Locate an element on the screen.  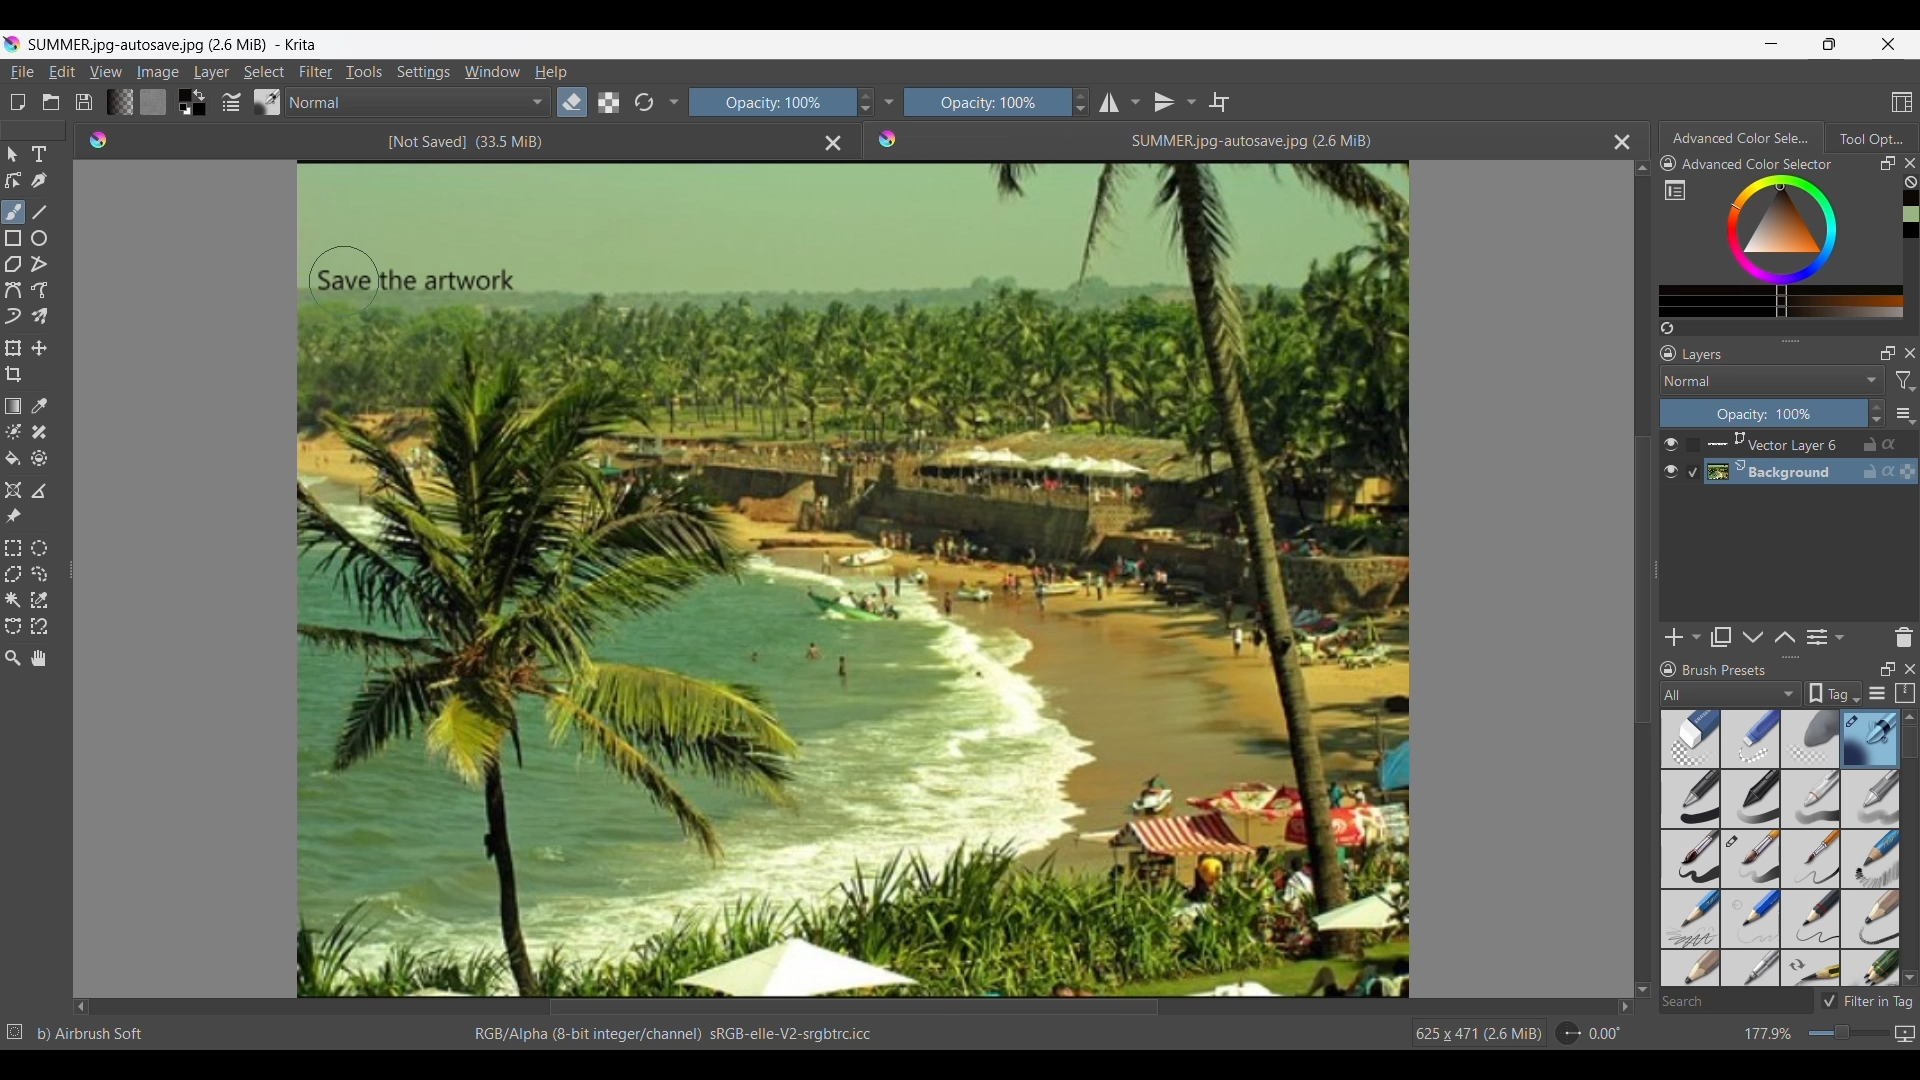
Brush preset options with selected brush highlighted is located at coordinates (1781, 849).